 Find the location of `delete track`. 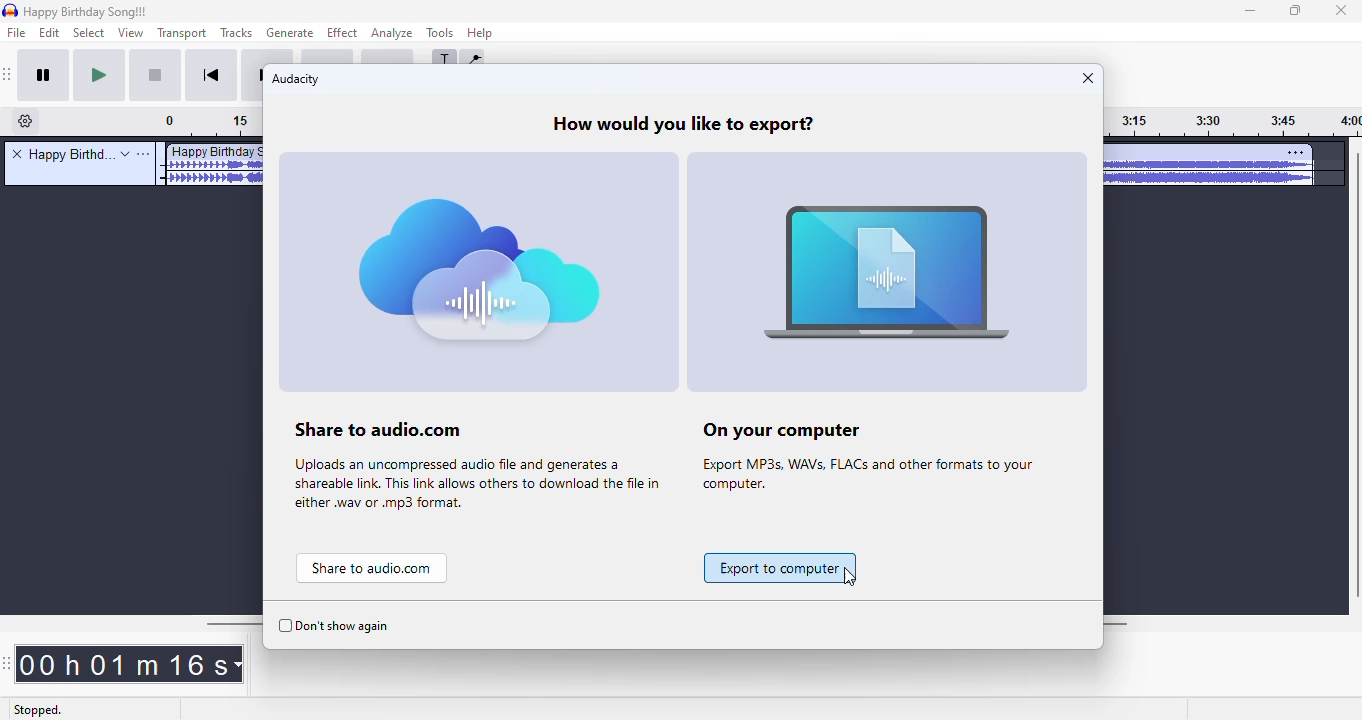

delete track is located at coordinates (17, 153).